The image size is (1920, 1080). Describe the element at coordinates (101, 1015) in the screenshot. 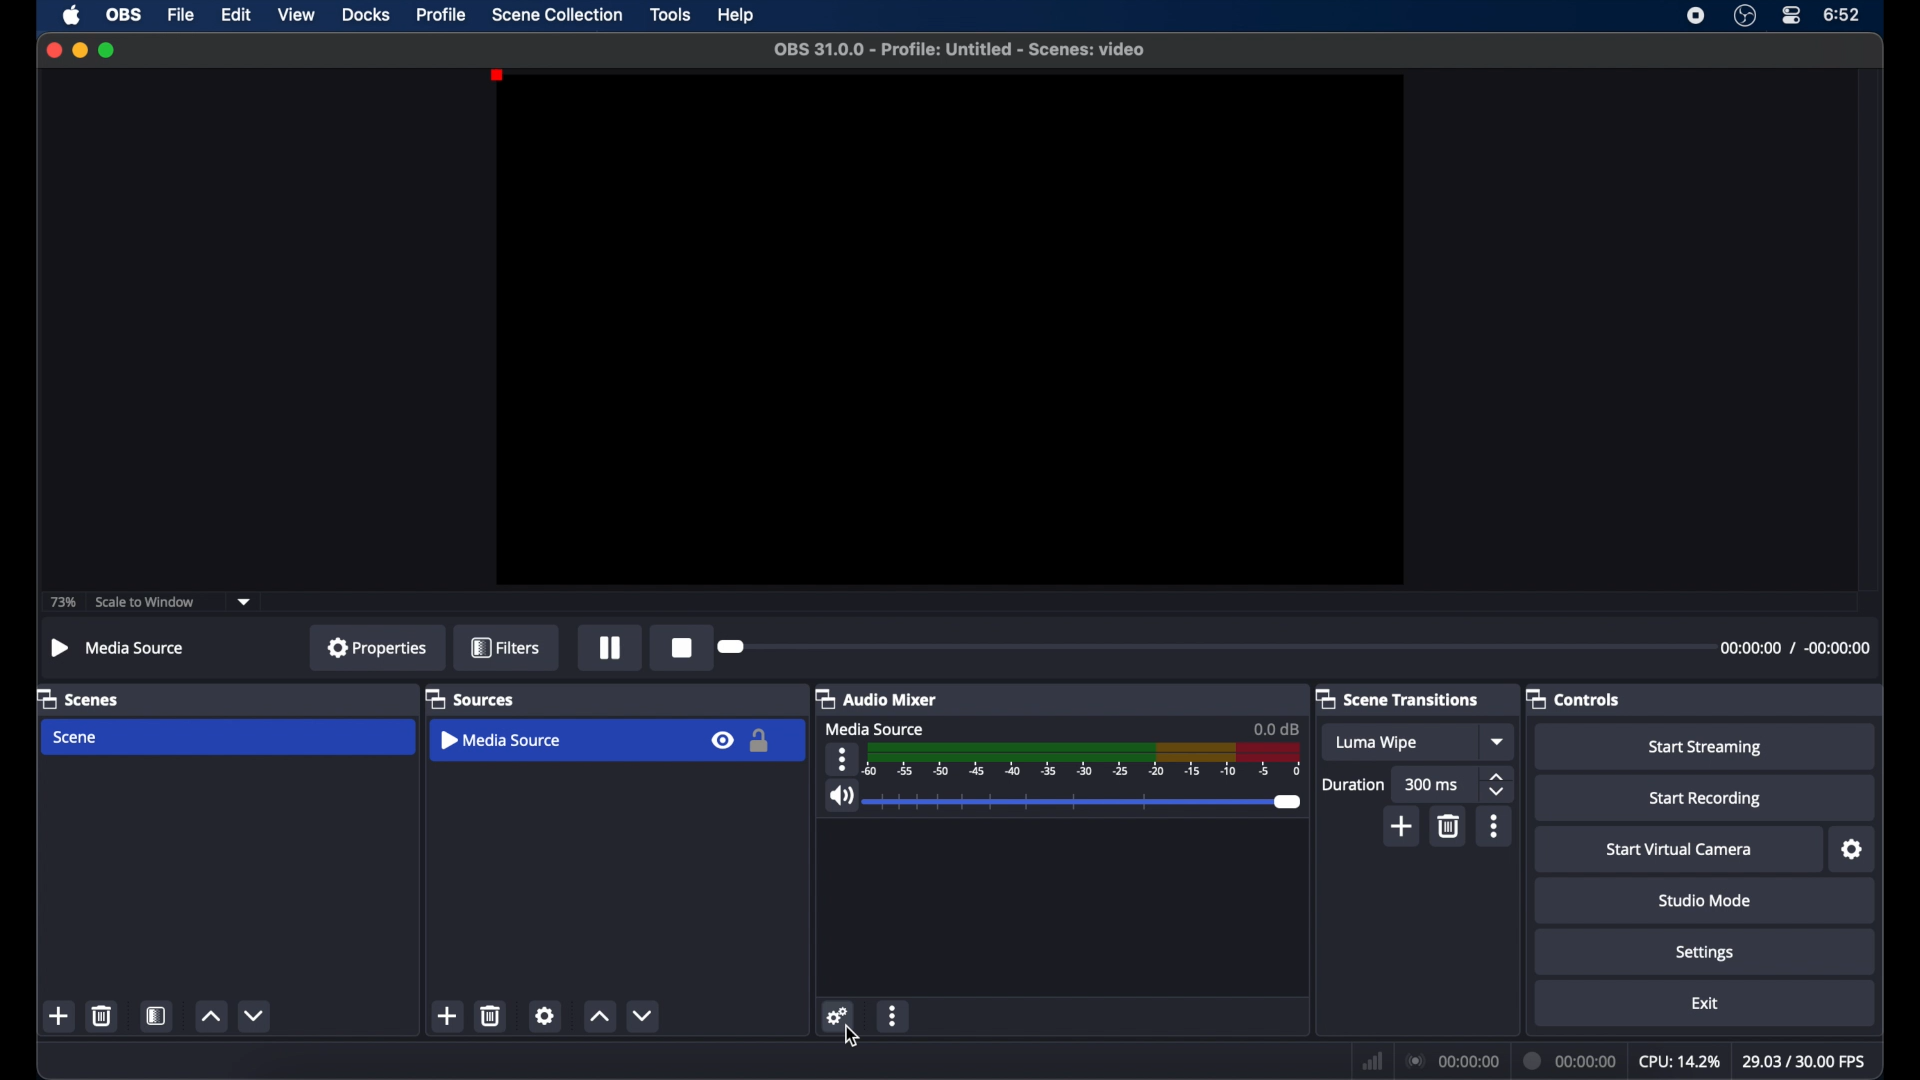

I see `delete` at that location.